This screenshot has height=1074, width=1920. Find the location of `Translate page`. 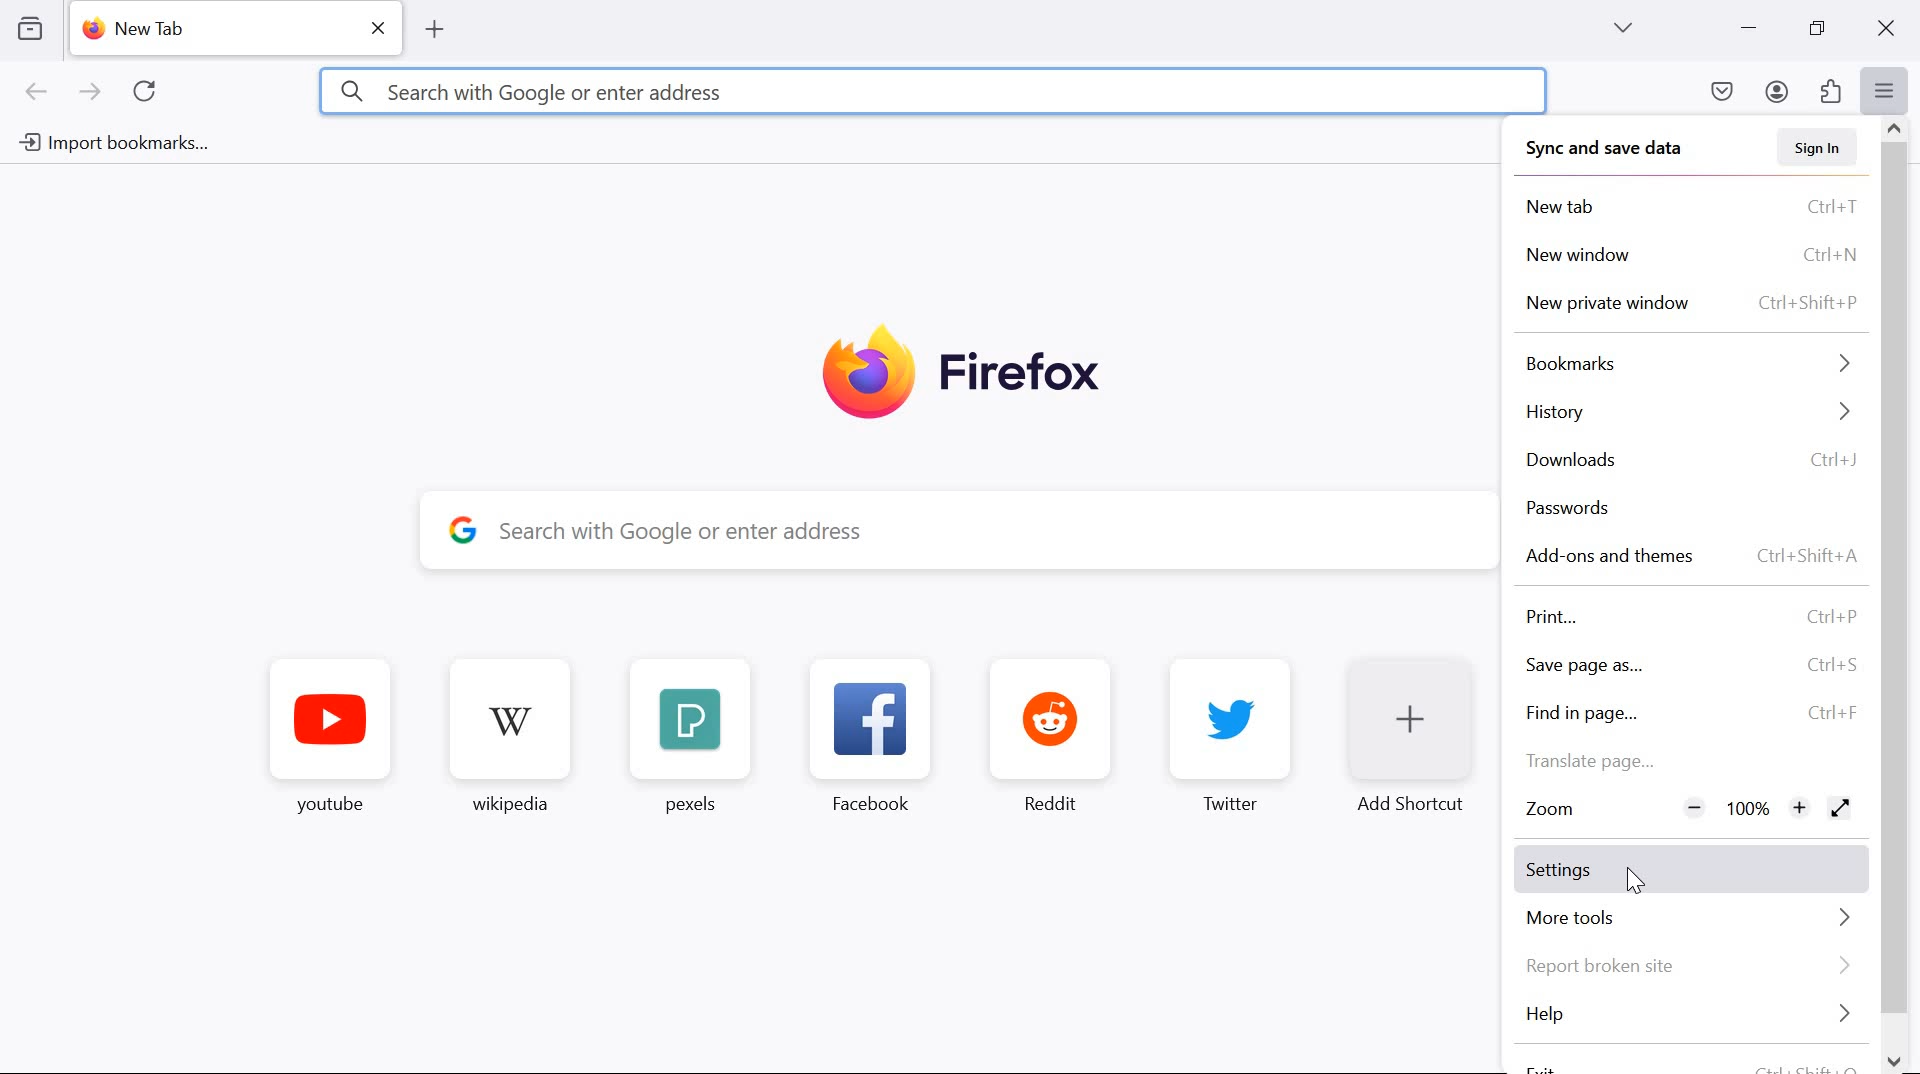

Translate page is located at coordinates (1686, 761).